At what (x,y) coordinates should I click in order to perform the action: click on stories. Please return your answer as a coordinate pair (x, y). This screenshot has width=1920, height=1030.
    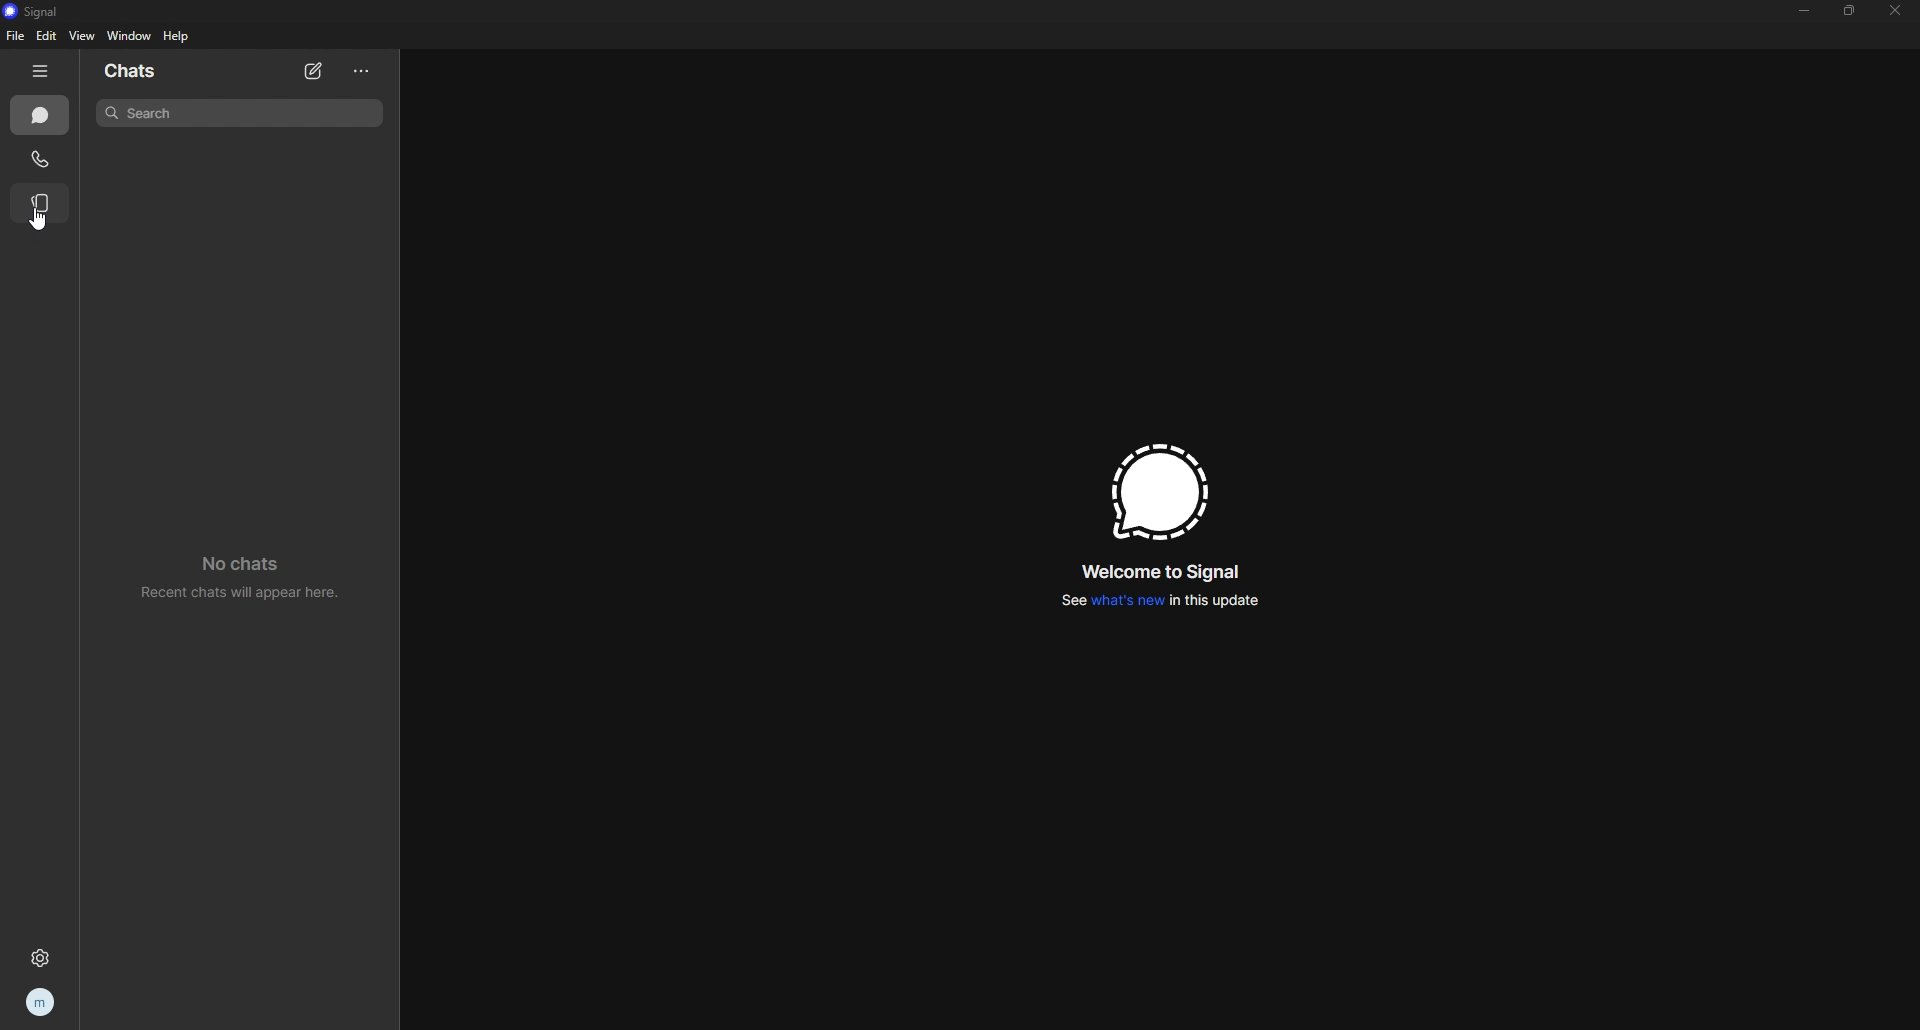
    Looking at the image, I should click on (41, 203).